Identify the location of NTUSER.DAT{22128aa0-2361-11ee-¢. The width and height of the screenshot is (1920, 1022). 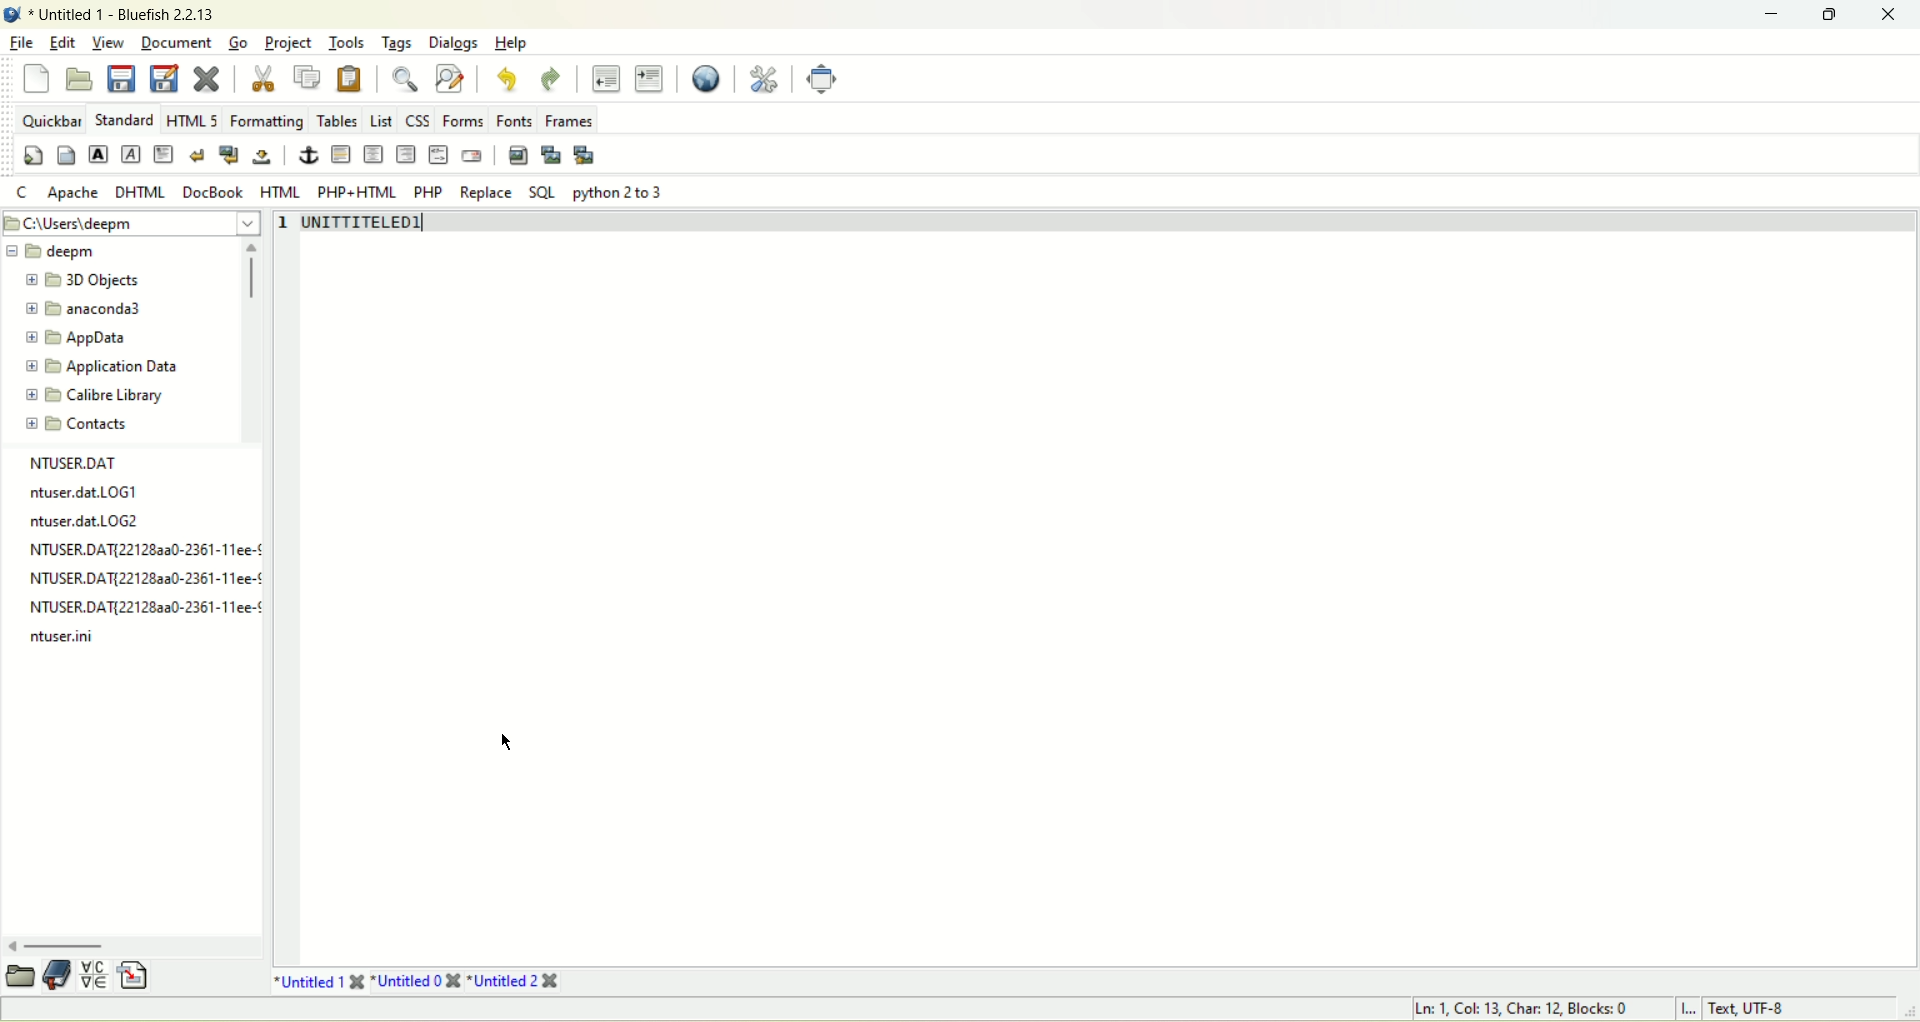
(144, 579).